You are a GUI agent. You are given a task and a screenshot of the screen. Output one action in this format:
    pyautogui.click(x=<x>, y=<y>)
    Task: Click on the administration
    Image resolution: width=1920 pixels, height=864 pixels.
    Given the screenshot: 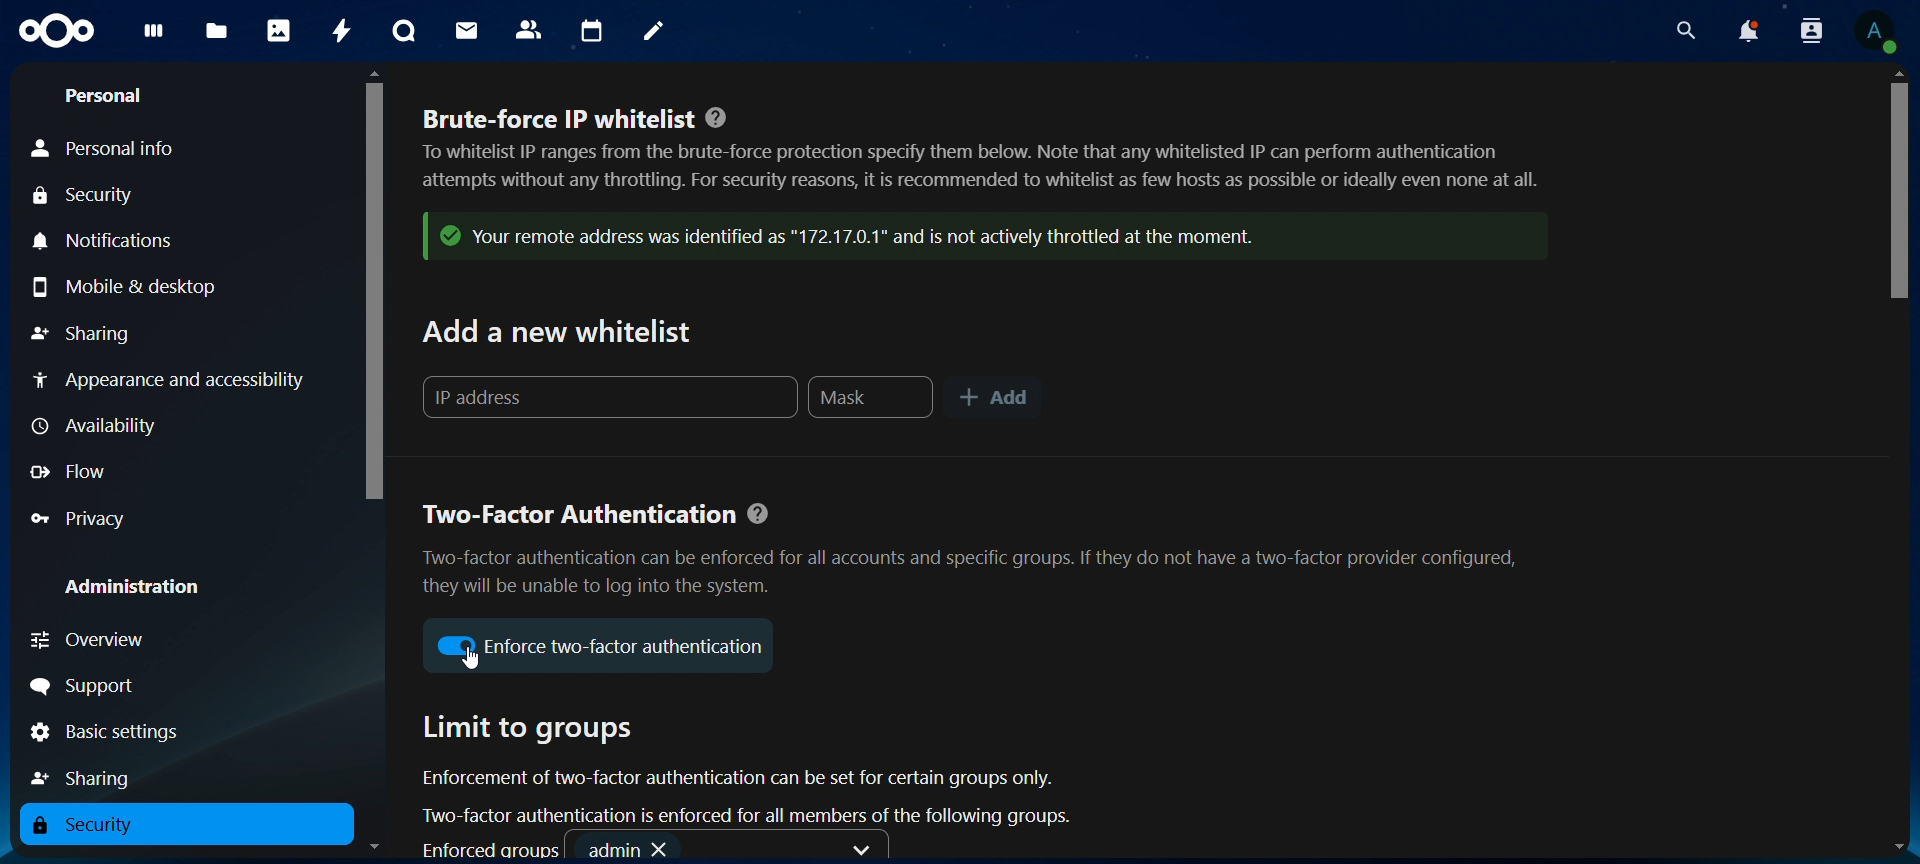 What is the action you would take?
    pyautogui.click(x=132, y=586)
    